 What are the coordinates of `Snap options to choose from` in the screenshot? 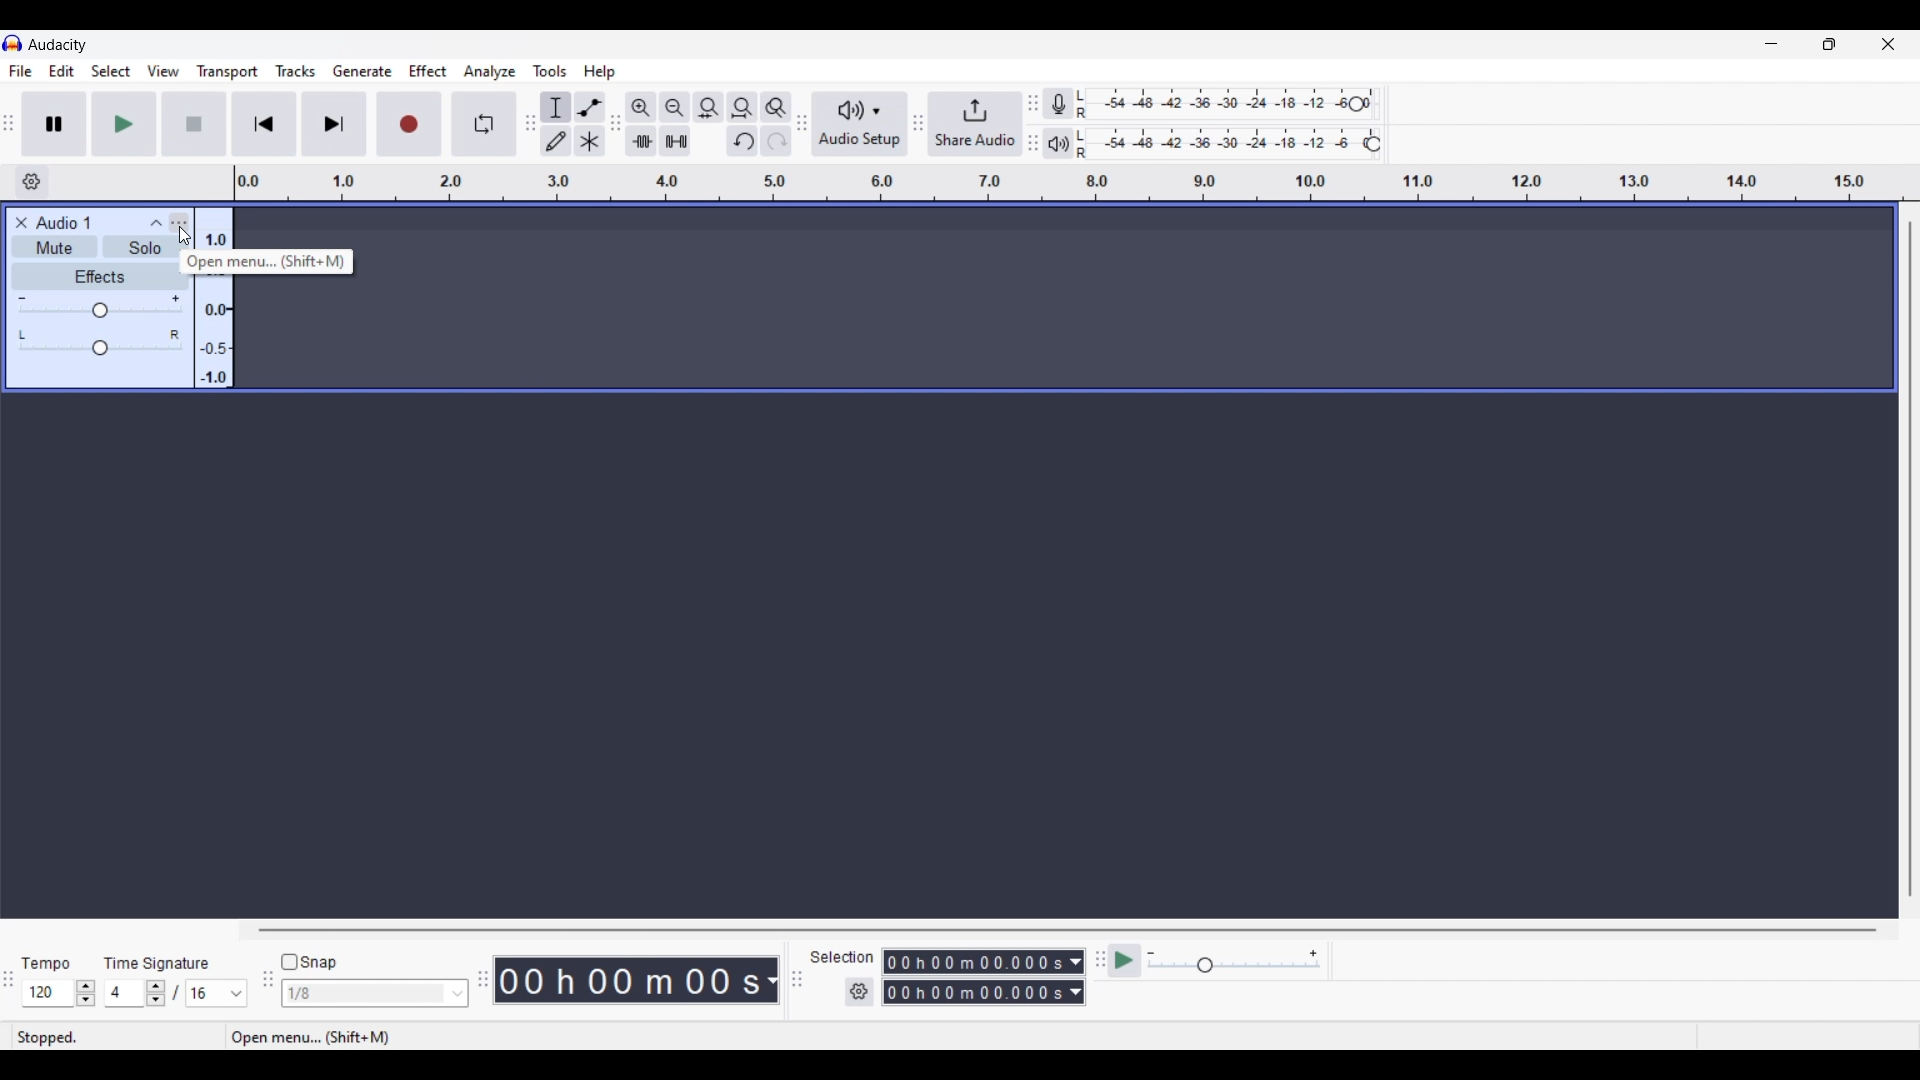 It's located at (459, 994).